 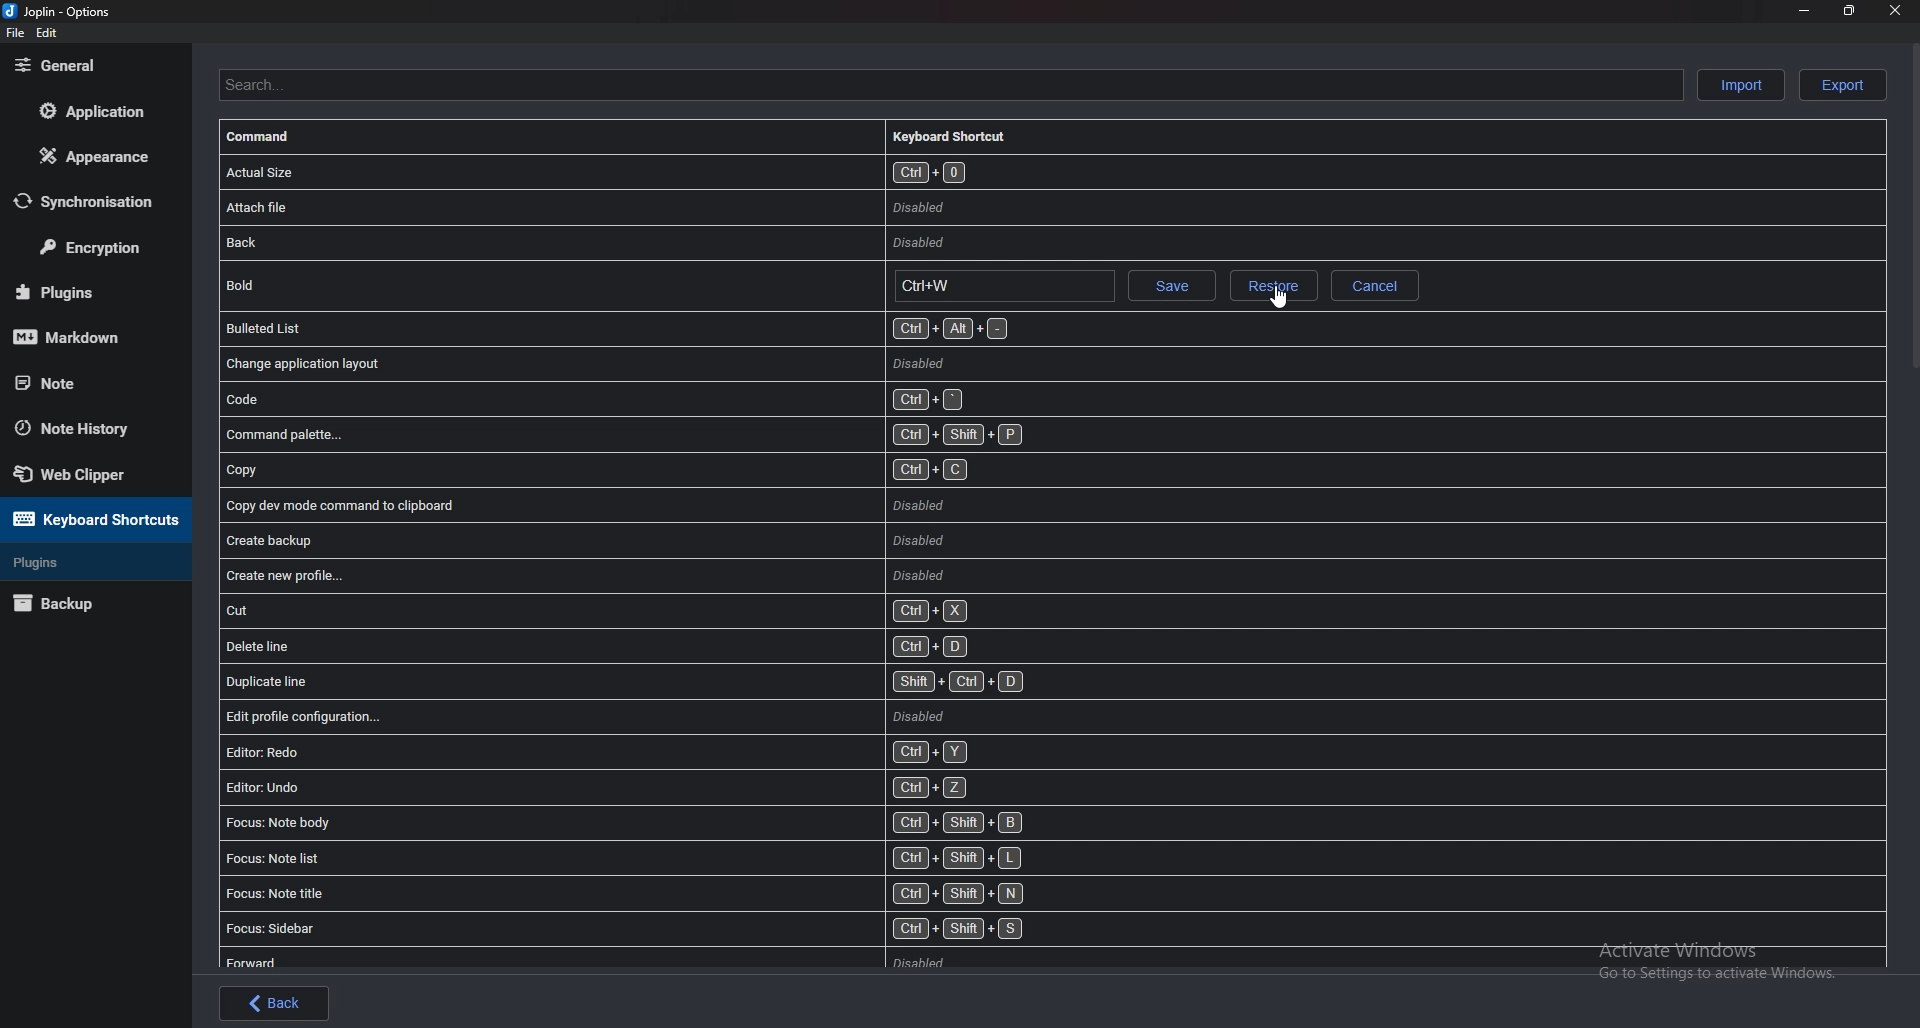 I want to click on Shortcut, so click(x=1001, y=285).